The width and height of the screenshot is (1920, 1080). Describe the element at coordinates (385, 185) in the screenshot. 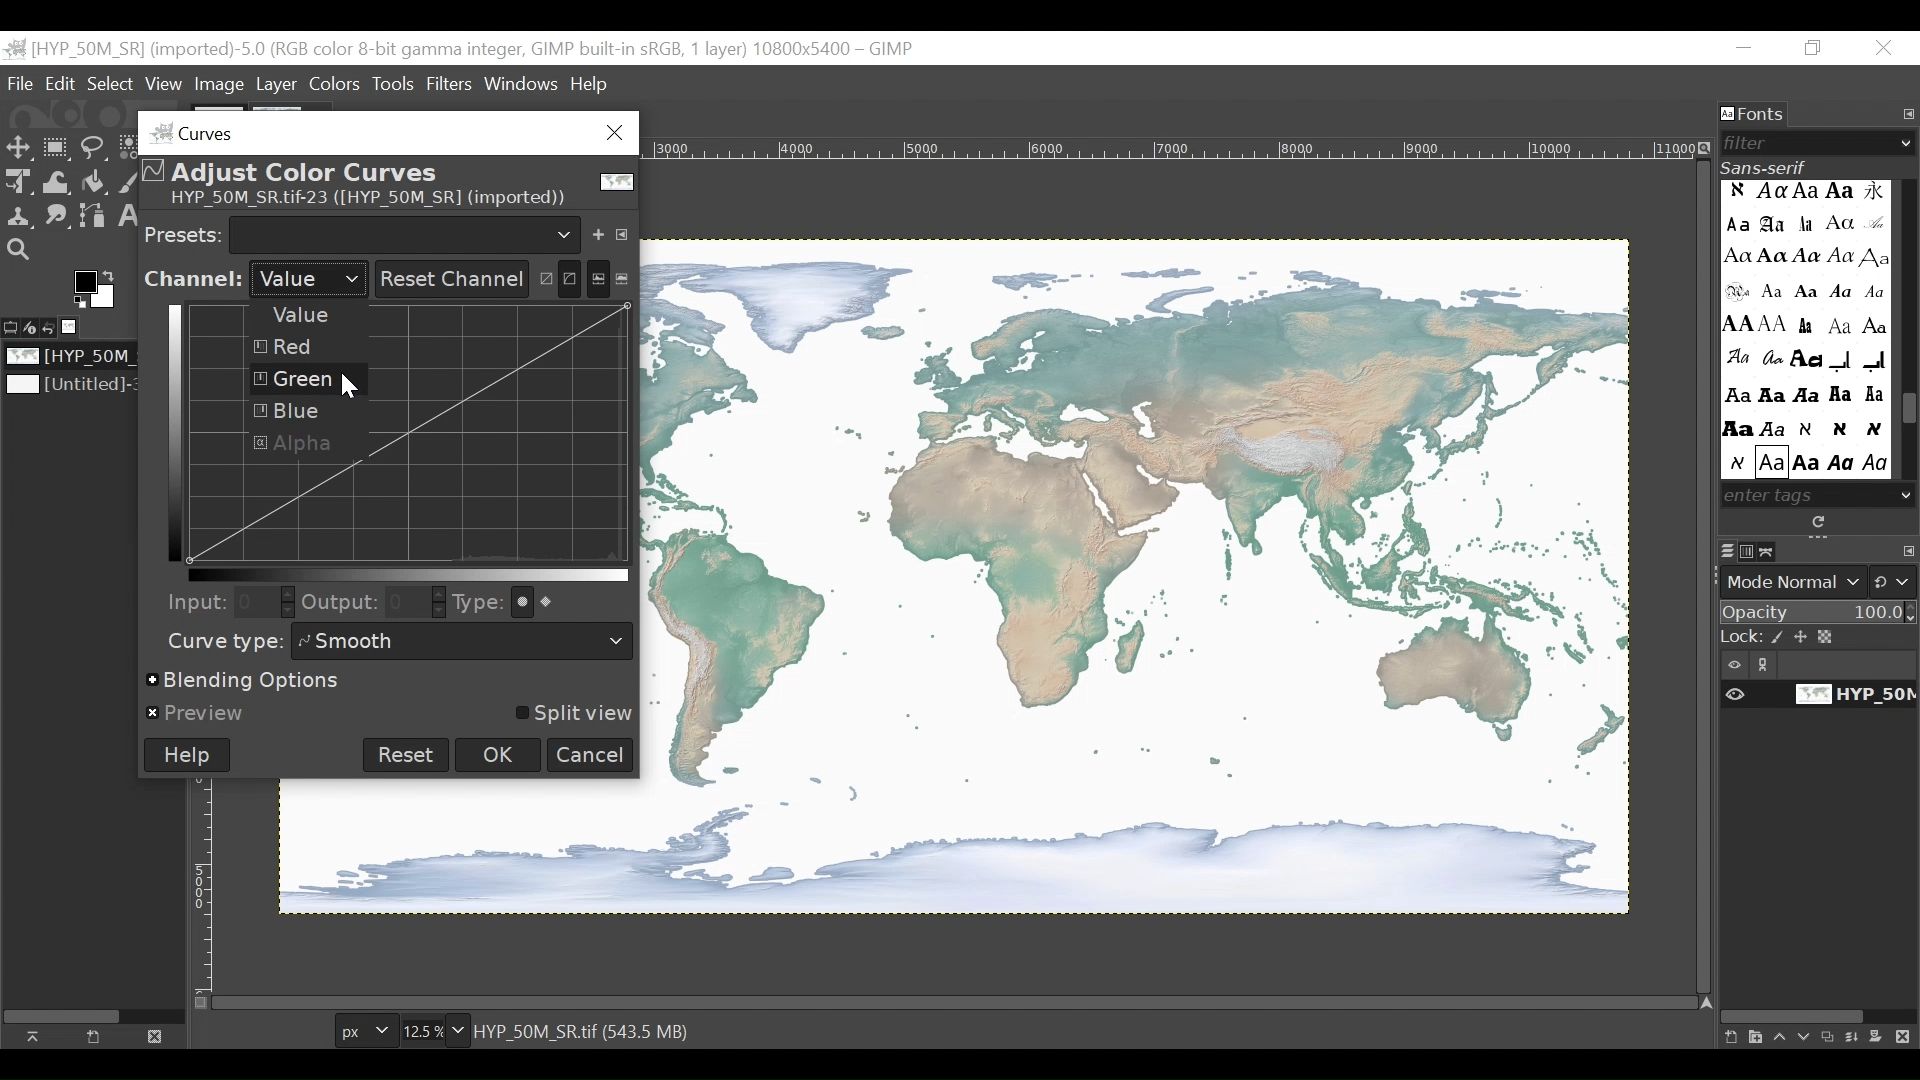

I see `Adjust Color Curves for the Image` at that location.